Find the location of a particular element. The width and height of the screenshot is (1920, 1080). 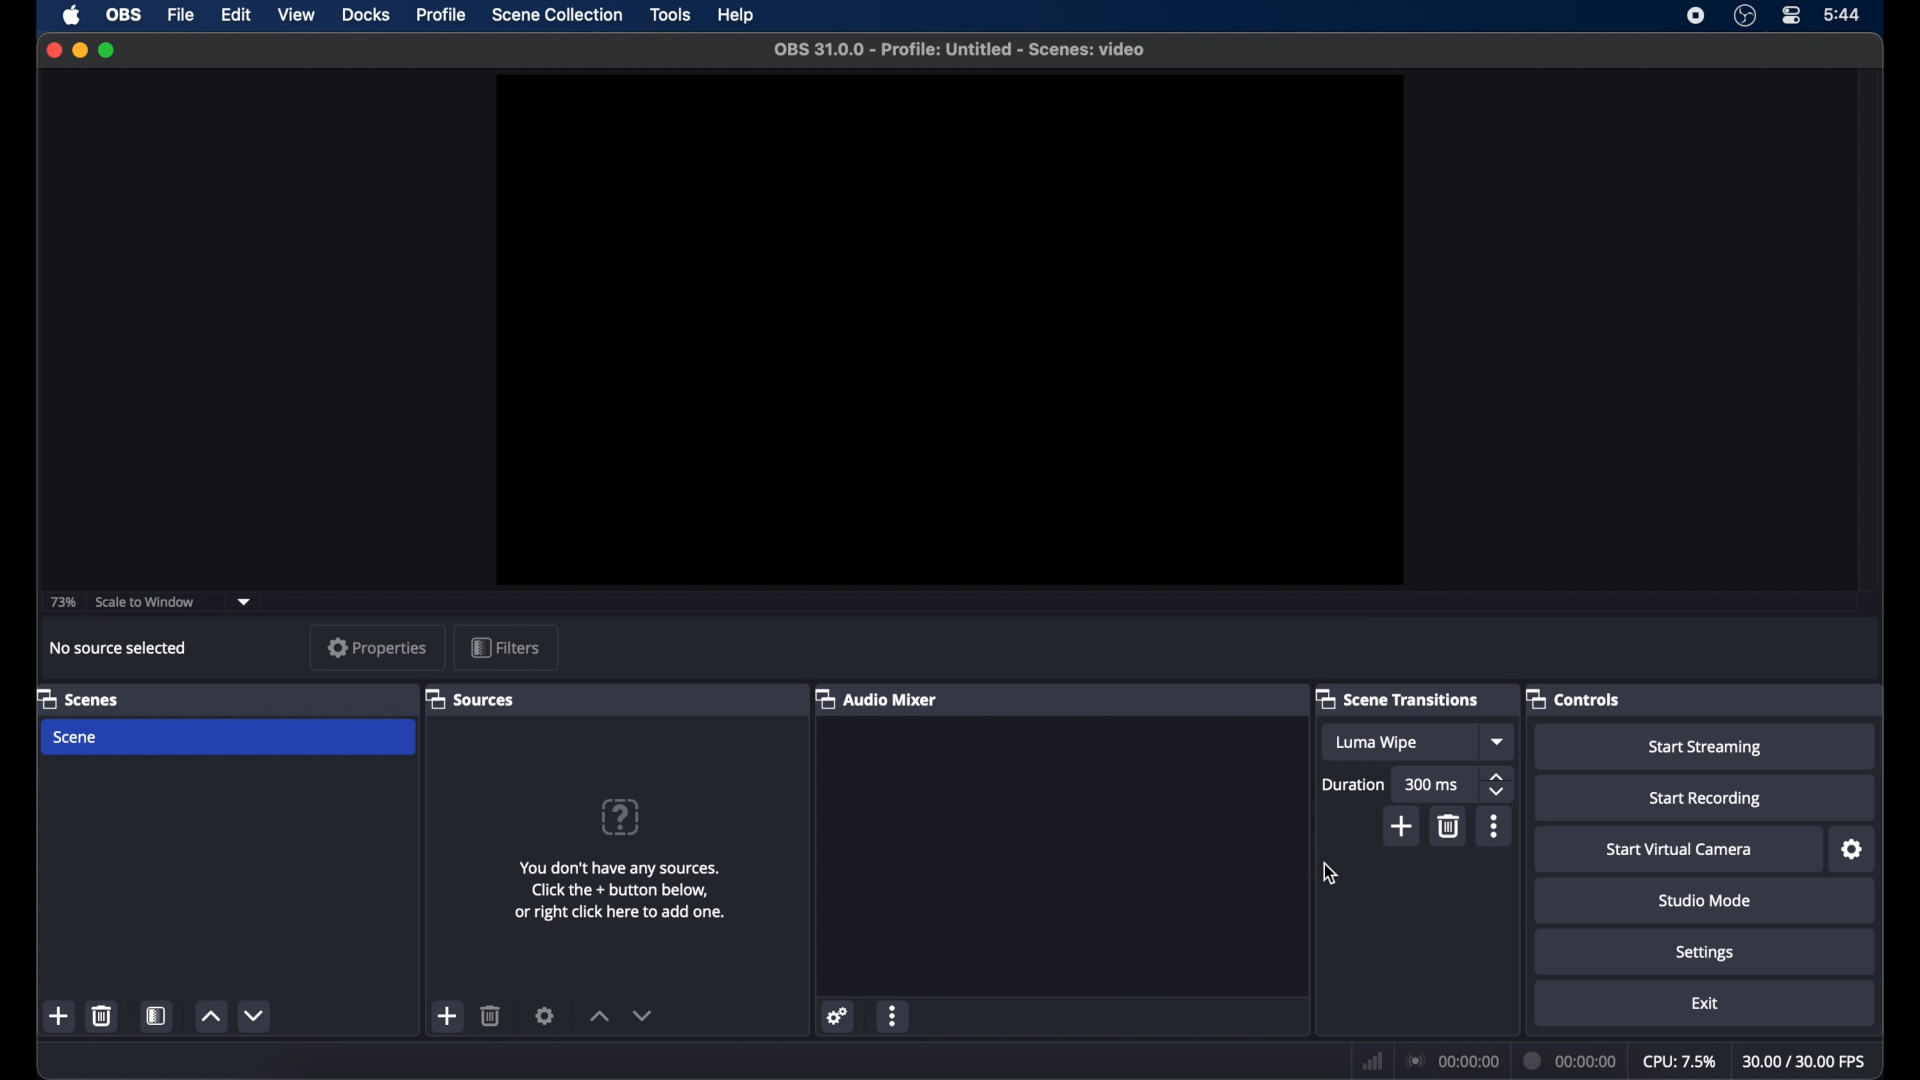

file is located at coordinates (181, 15).